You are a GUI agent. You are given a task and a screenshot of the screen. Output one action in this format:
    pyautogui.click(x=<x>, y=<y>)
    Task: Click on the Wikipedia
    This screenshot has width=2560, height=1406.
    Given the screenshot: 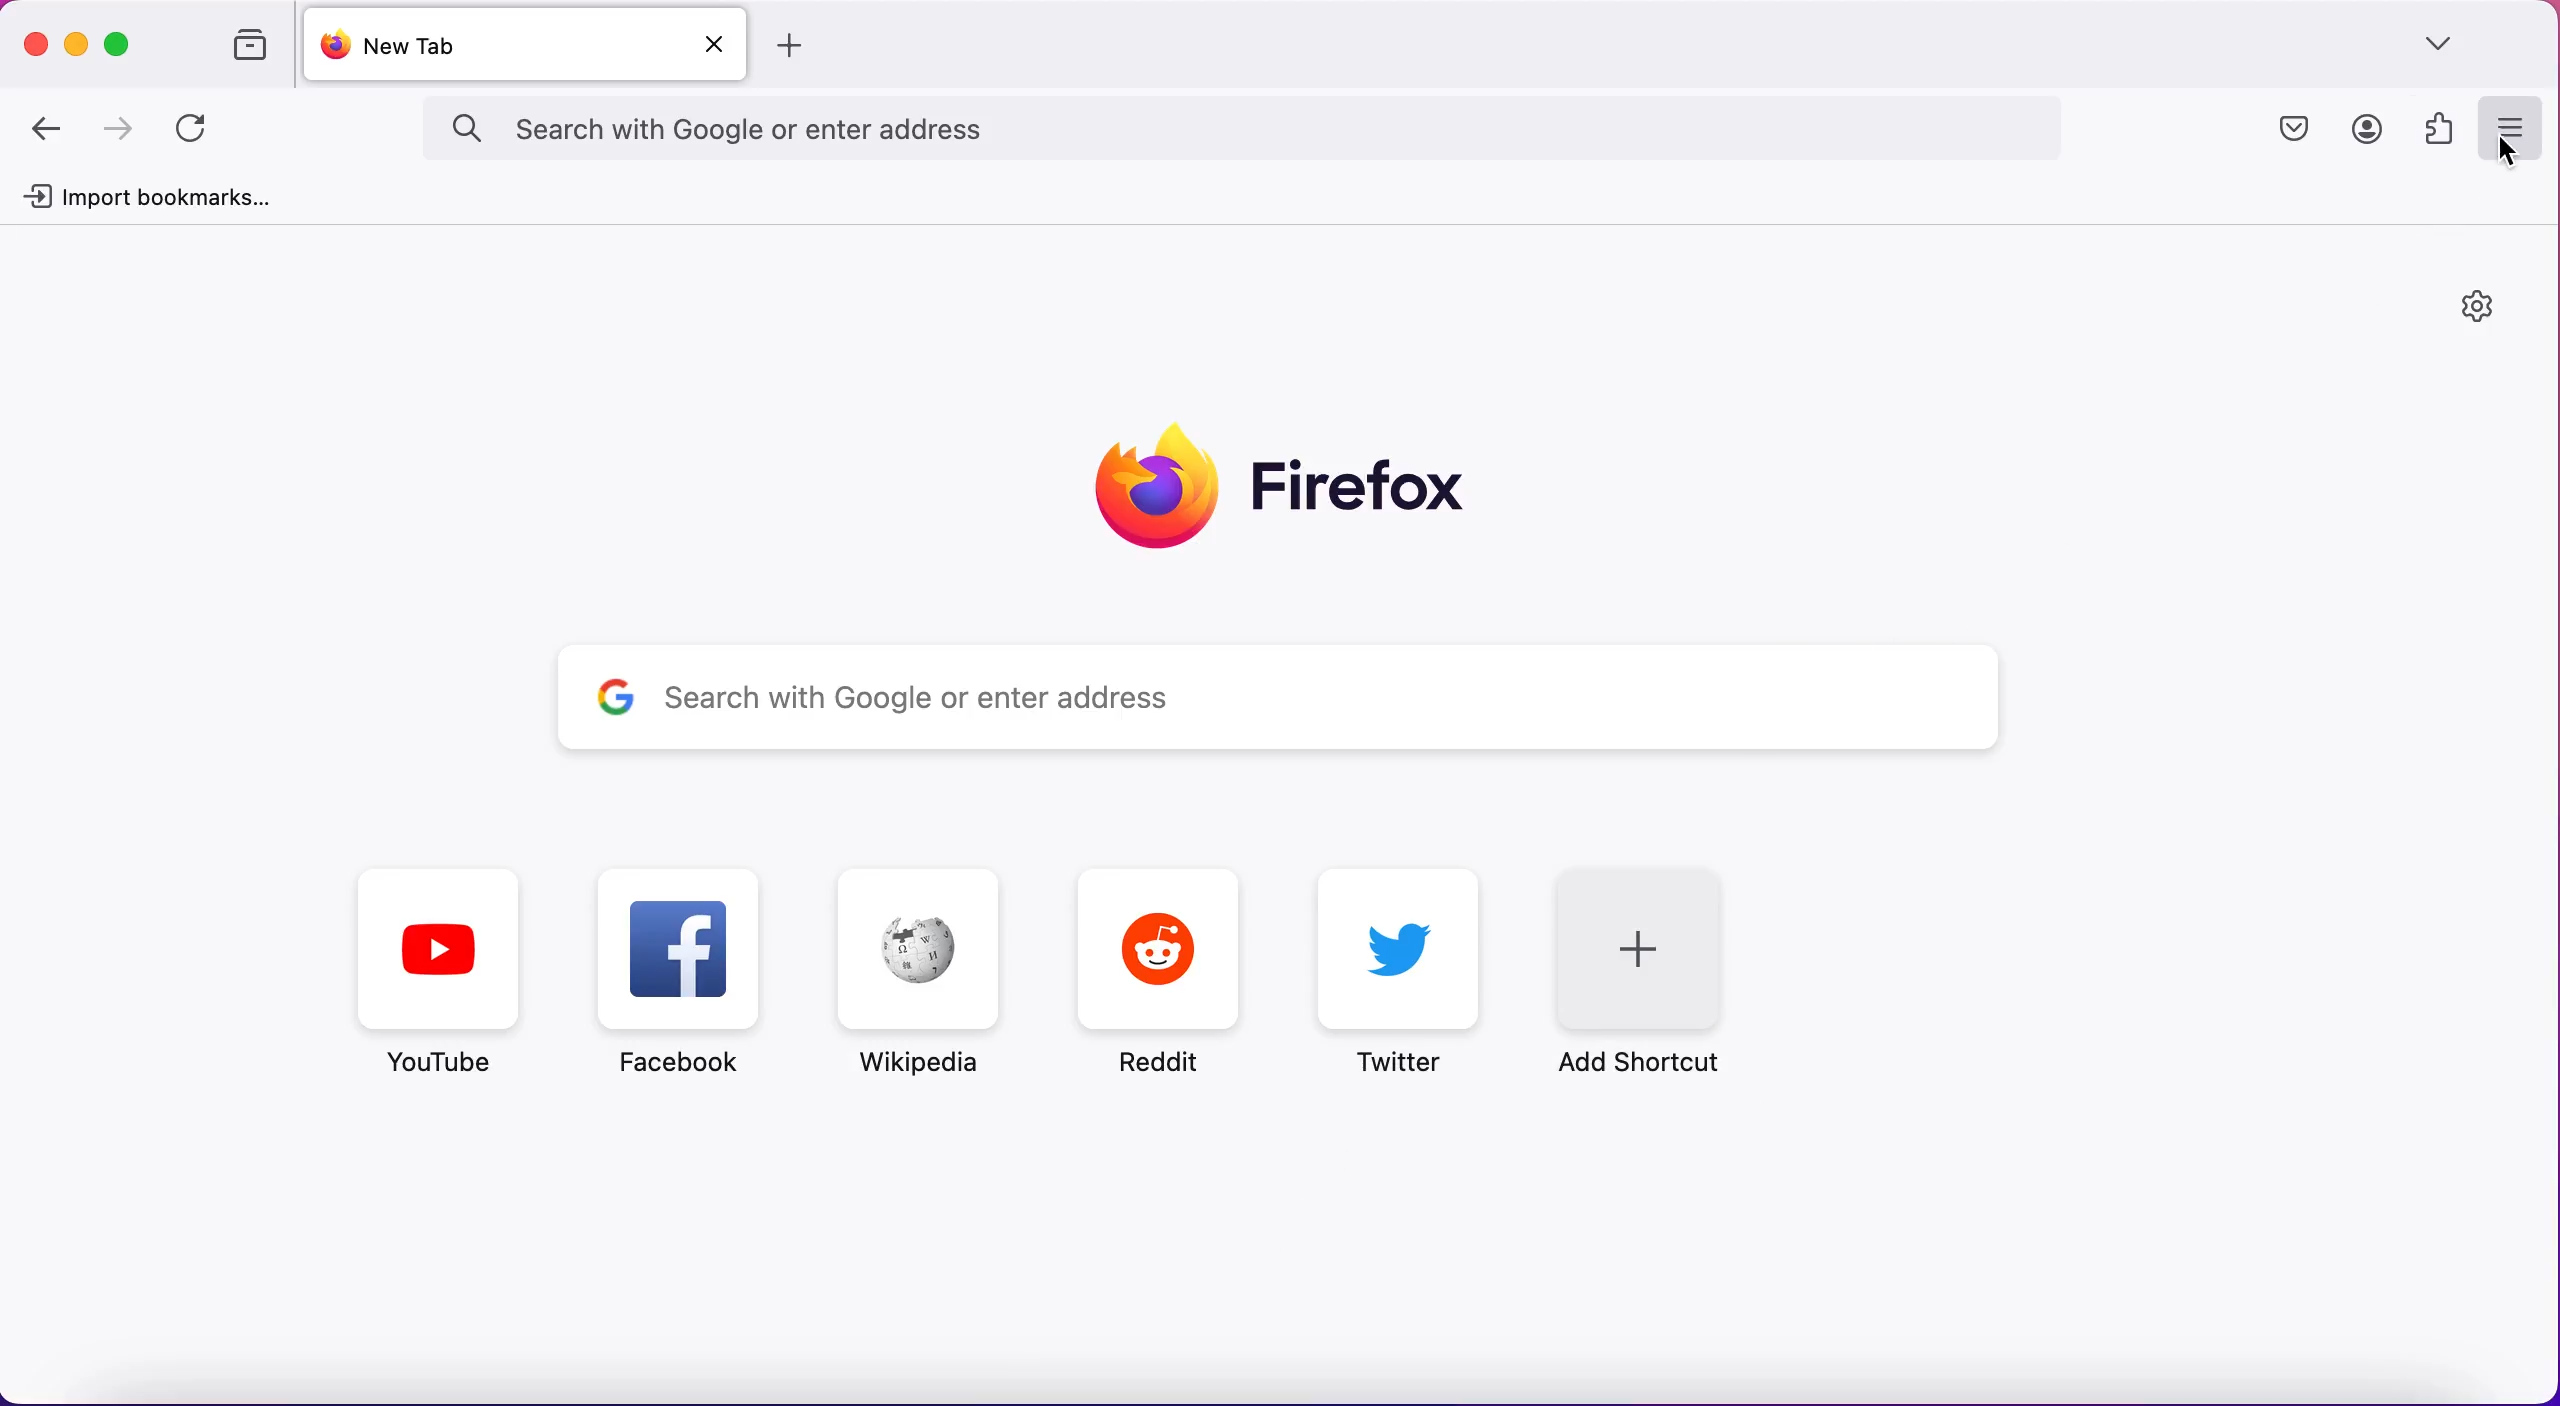 What is the action you would take?
    pyautogui.click(x=913, y=973)
    